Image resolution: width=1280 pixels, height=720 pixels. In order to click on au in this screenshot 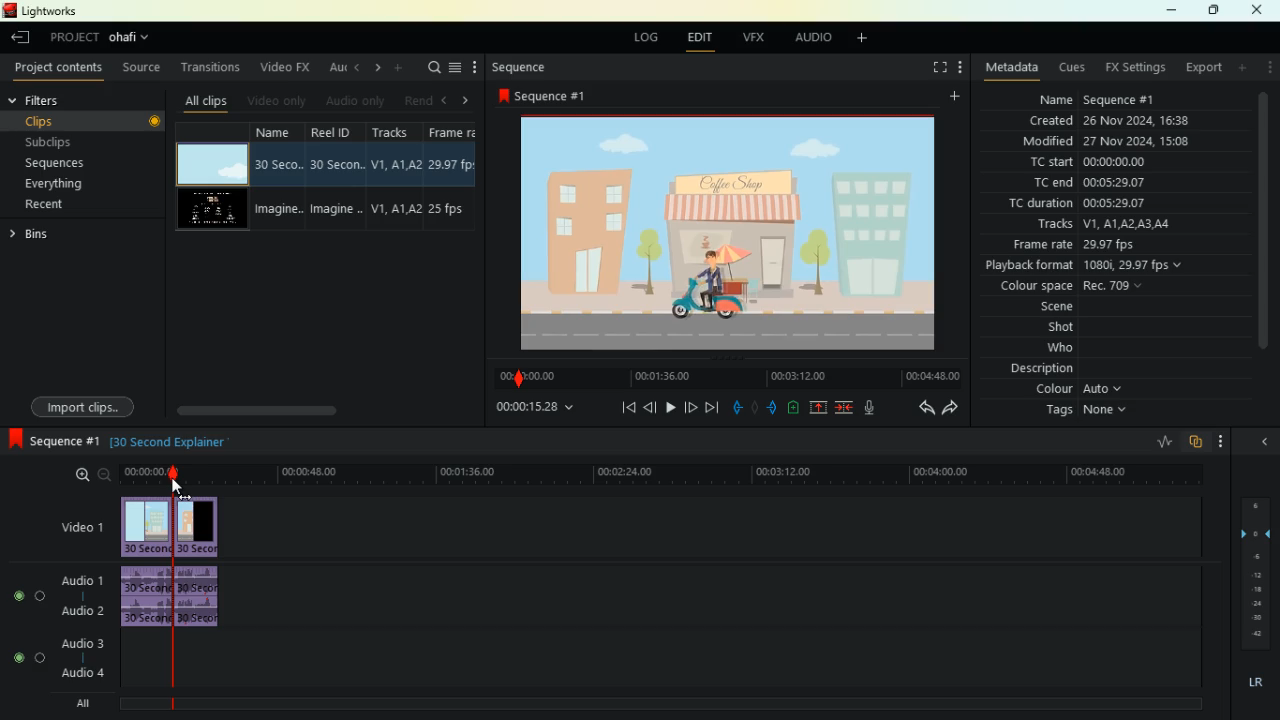, I will do `click(337, 68)`.